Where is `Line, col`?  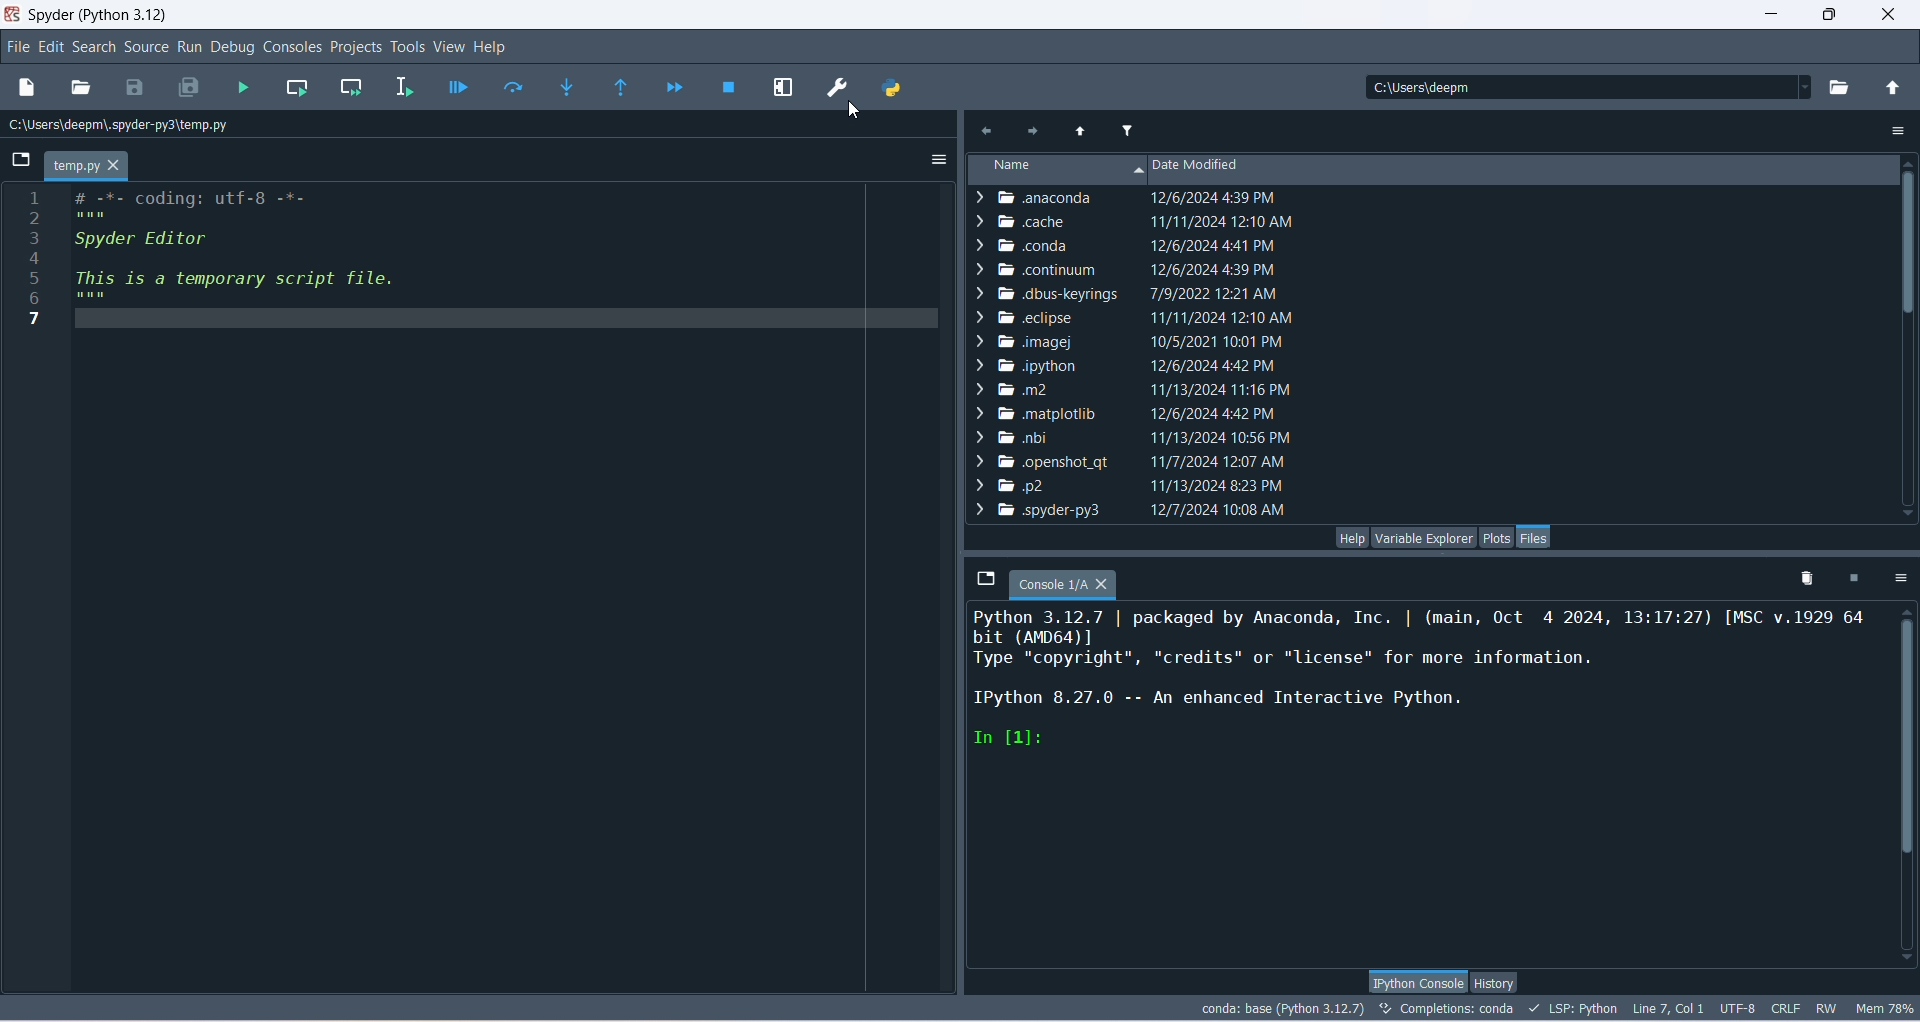 Line, col is located at coordinates (1666, 1008).